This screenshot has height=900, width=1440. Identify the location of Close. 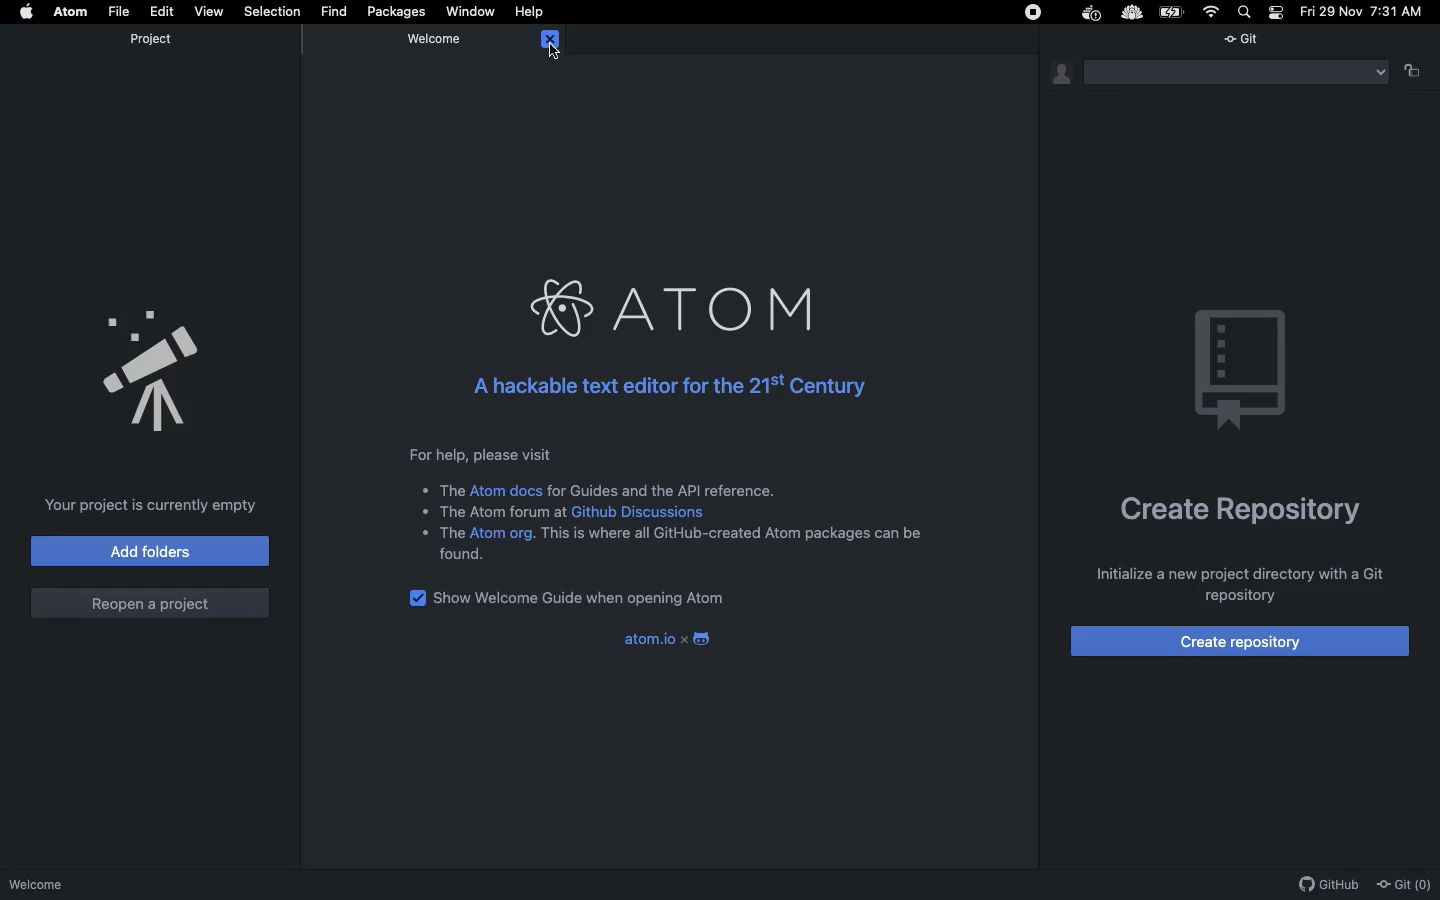
(550, 40).